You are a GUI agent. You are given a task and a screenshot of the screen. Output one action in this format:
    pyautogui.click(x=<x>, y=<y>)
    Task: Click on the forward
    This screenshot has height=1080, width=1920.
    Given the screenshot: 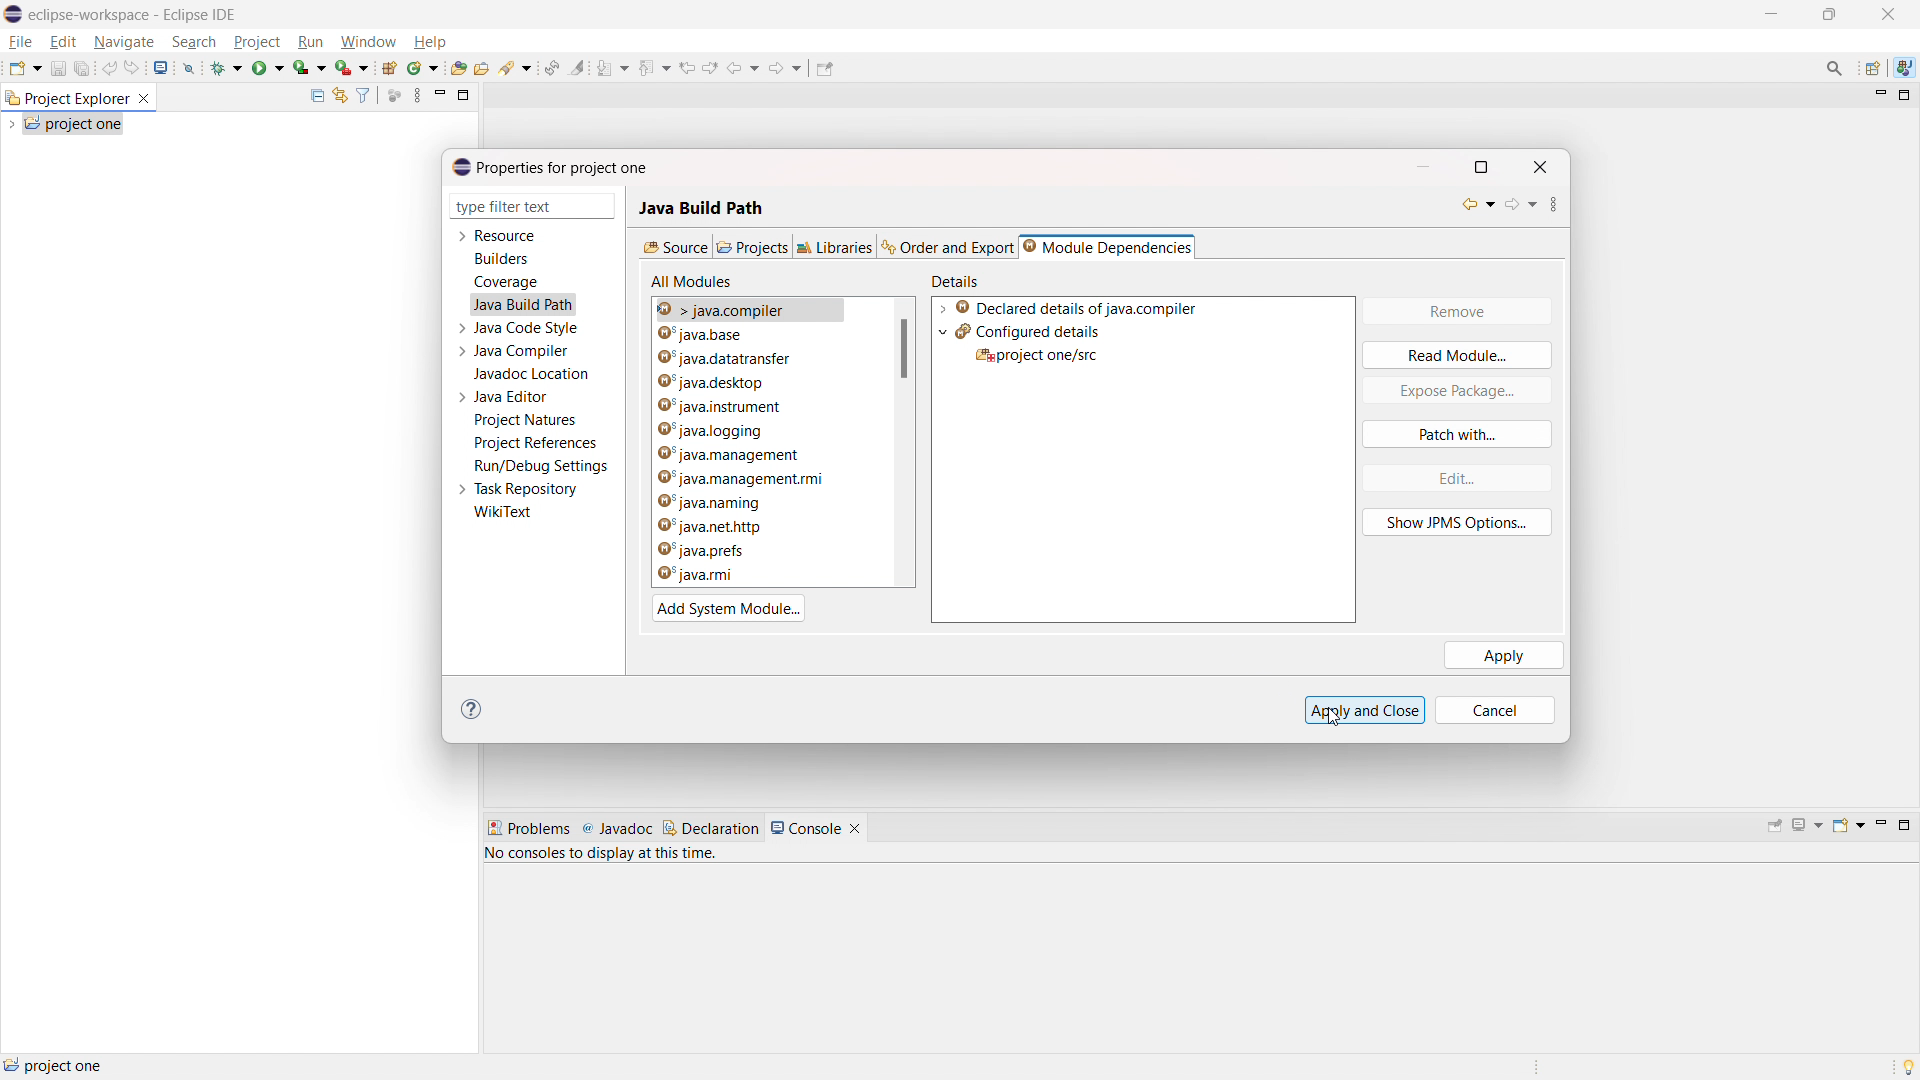 What is the action you would take?
    pyautogui.click(x=787, y=67)
    